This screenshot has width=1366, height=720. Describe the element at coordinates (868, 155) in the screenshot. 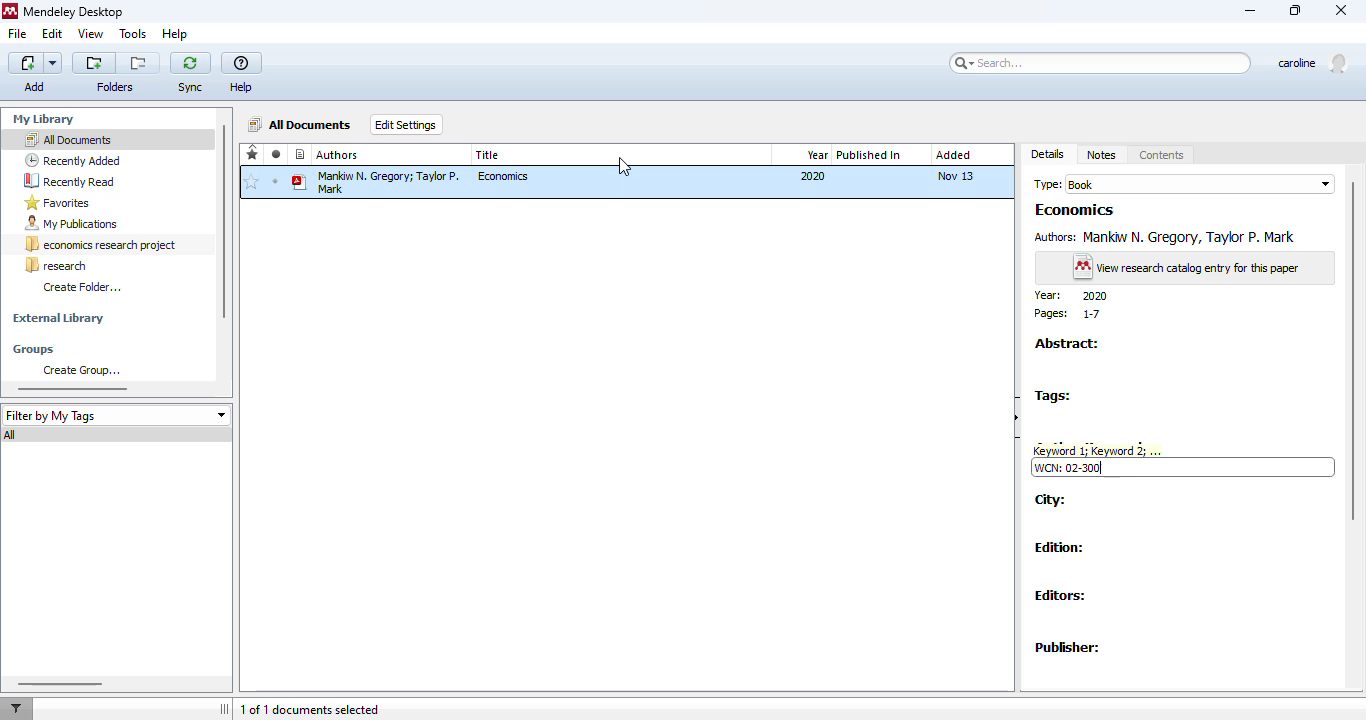

I see `published in` at that location.